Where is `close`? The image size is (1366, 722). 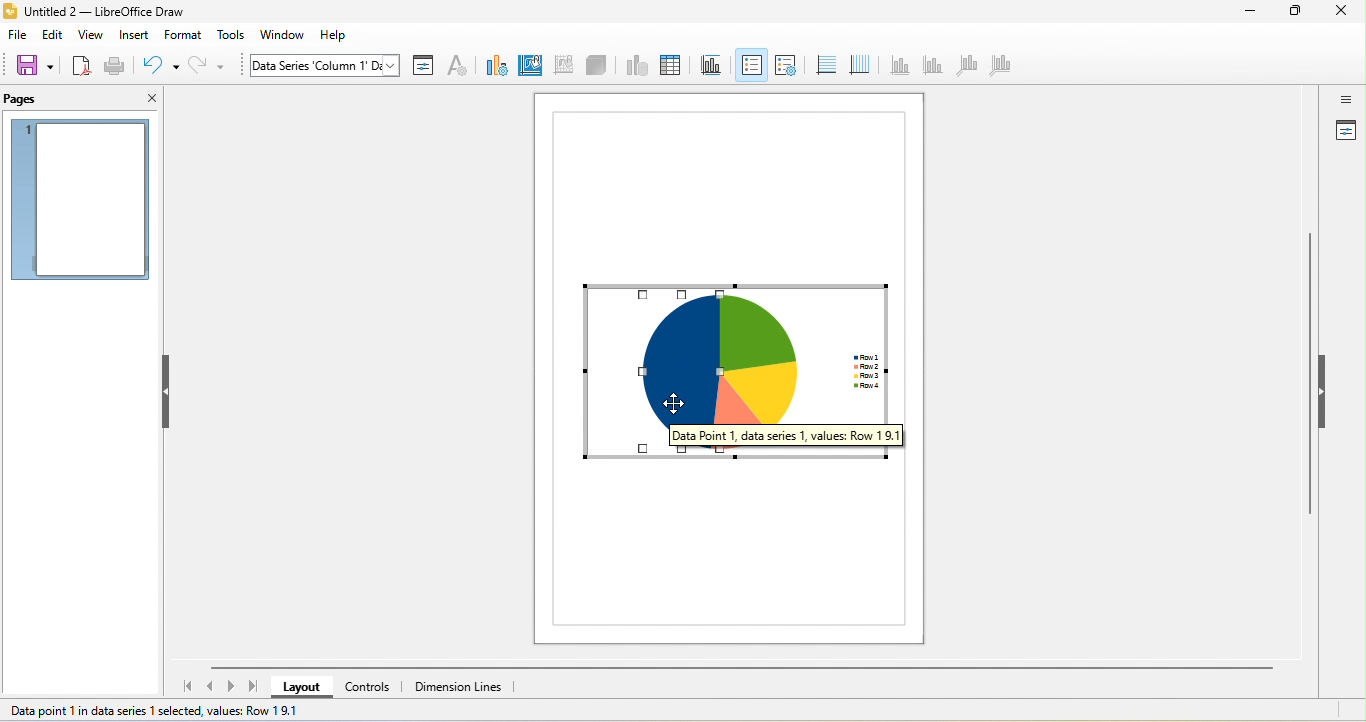
close is located at coordinates (148, 99).